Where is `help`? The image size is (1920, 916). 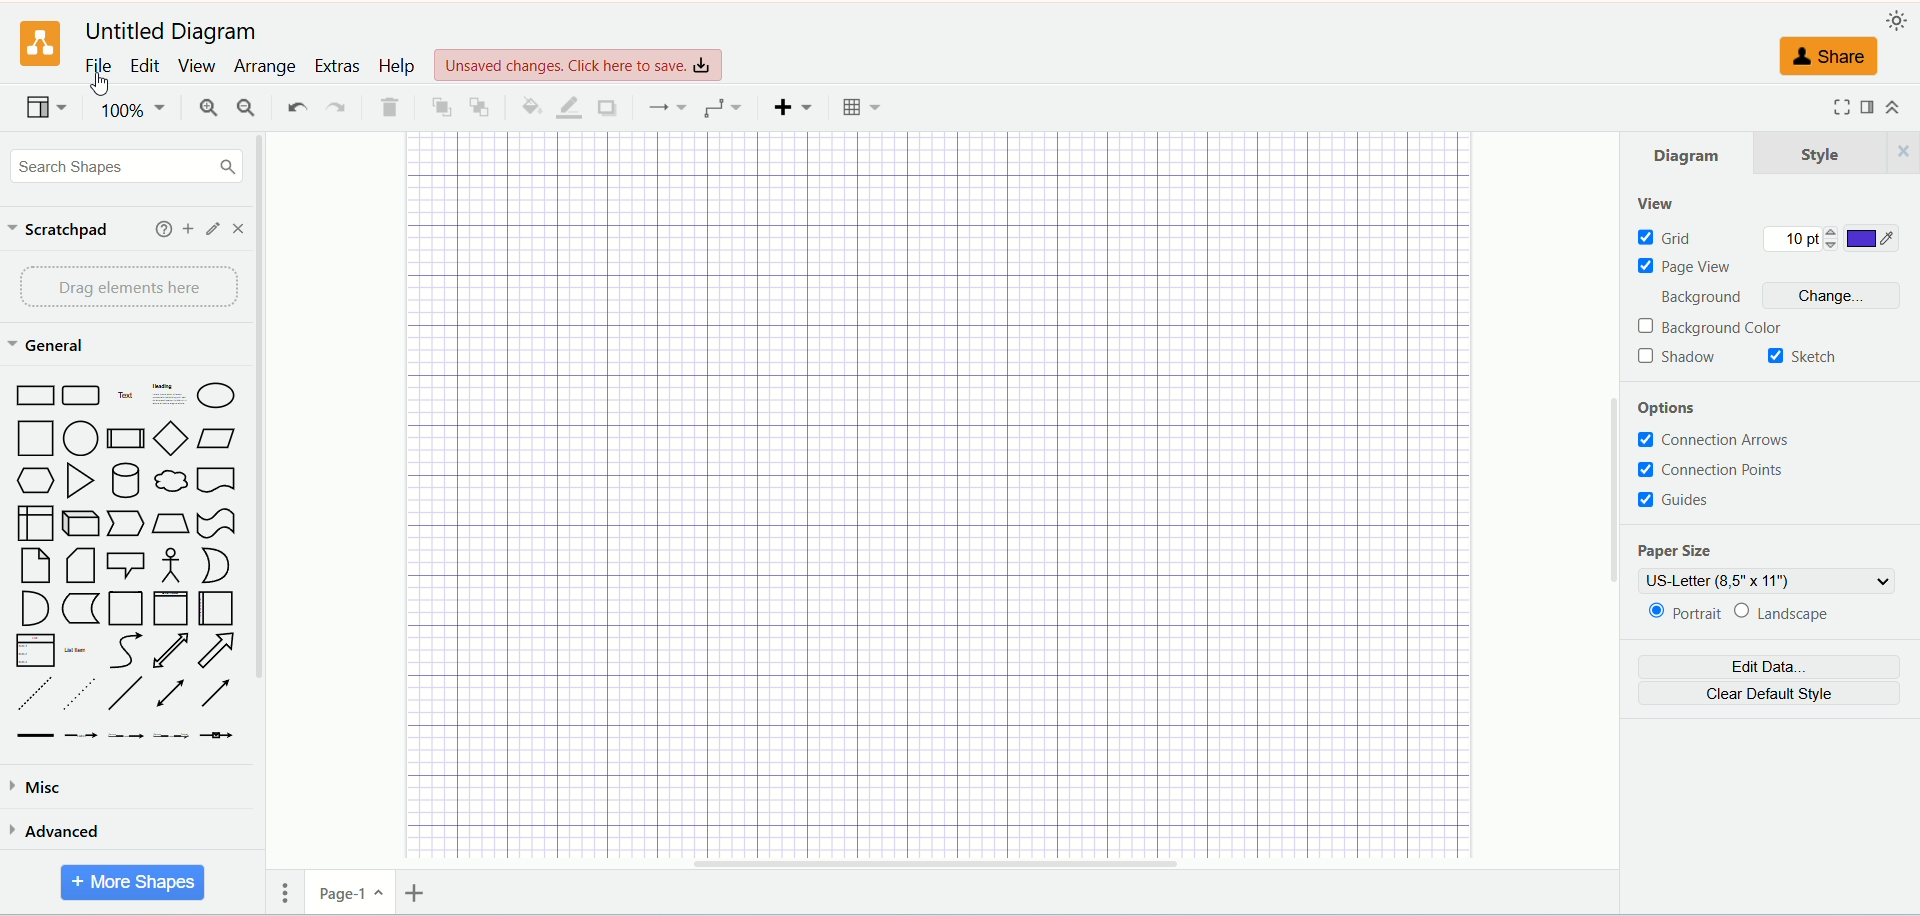 help is located at coordinates (397, 66).